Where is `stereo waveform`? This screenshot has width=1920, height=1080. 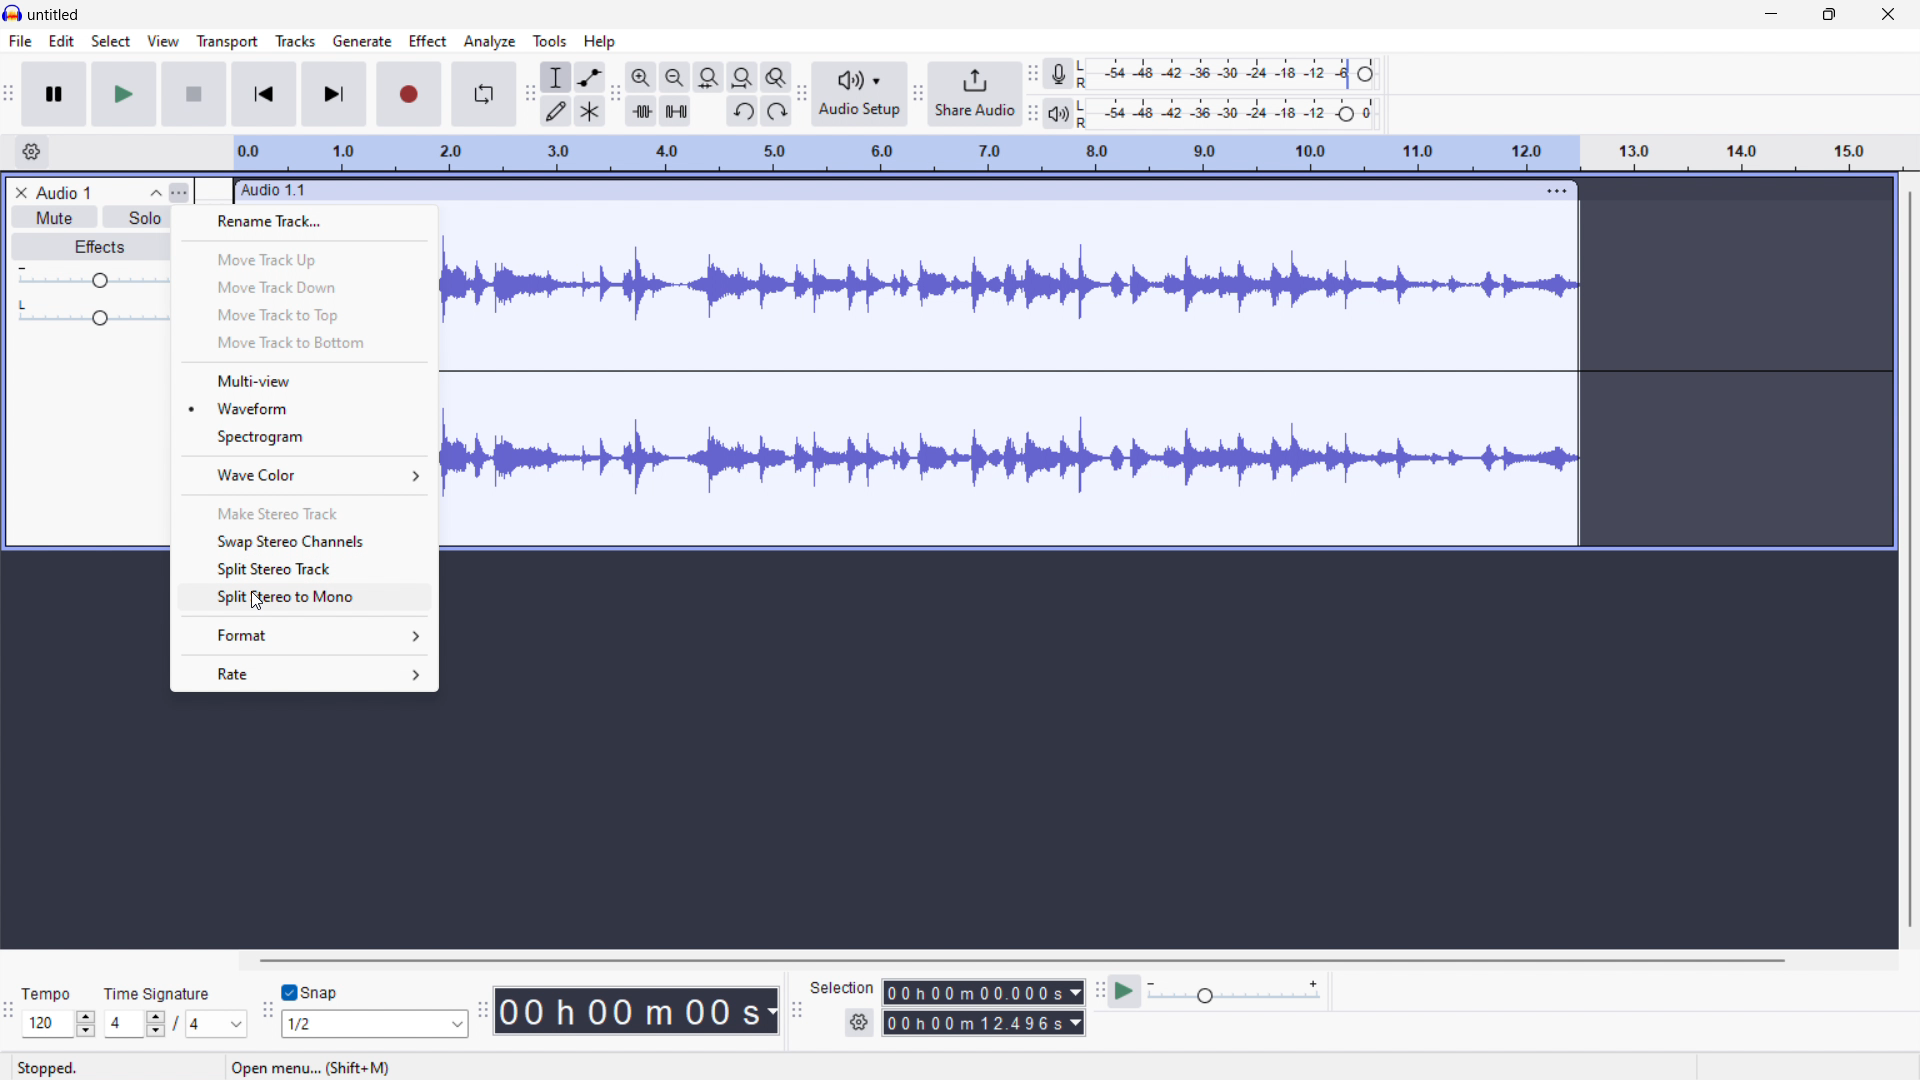 stereo waveform is located at coordinates (1010, 290).